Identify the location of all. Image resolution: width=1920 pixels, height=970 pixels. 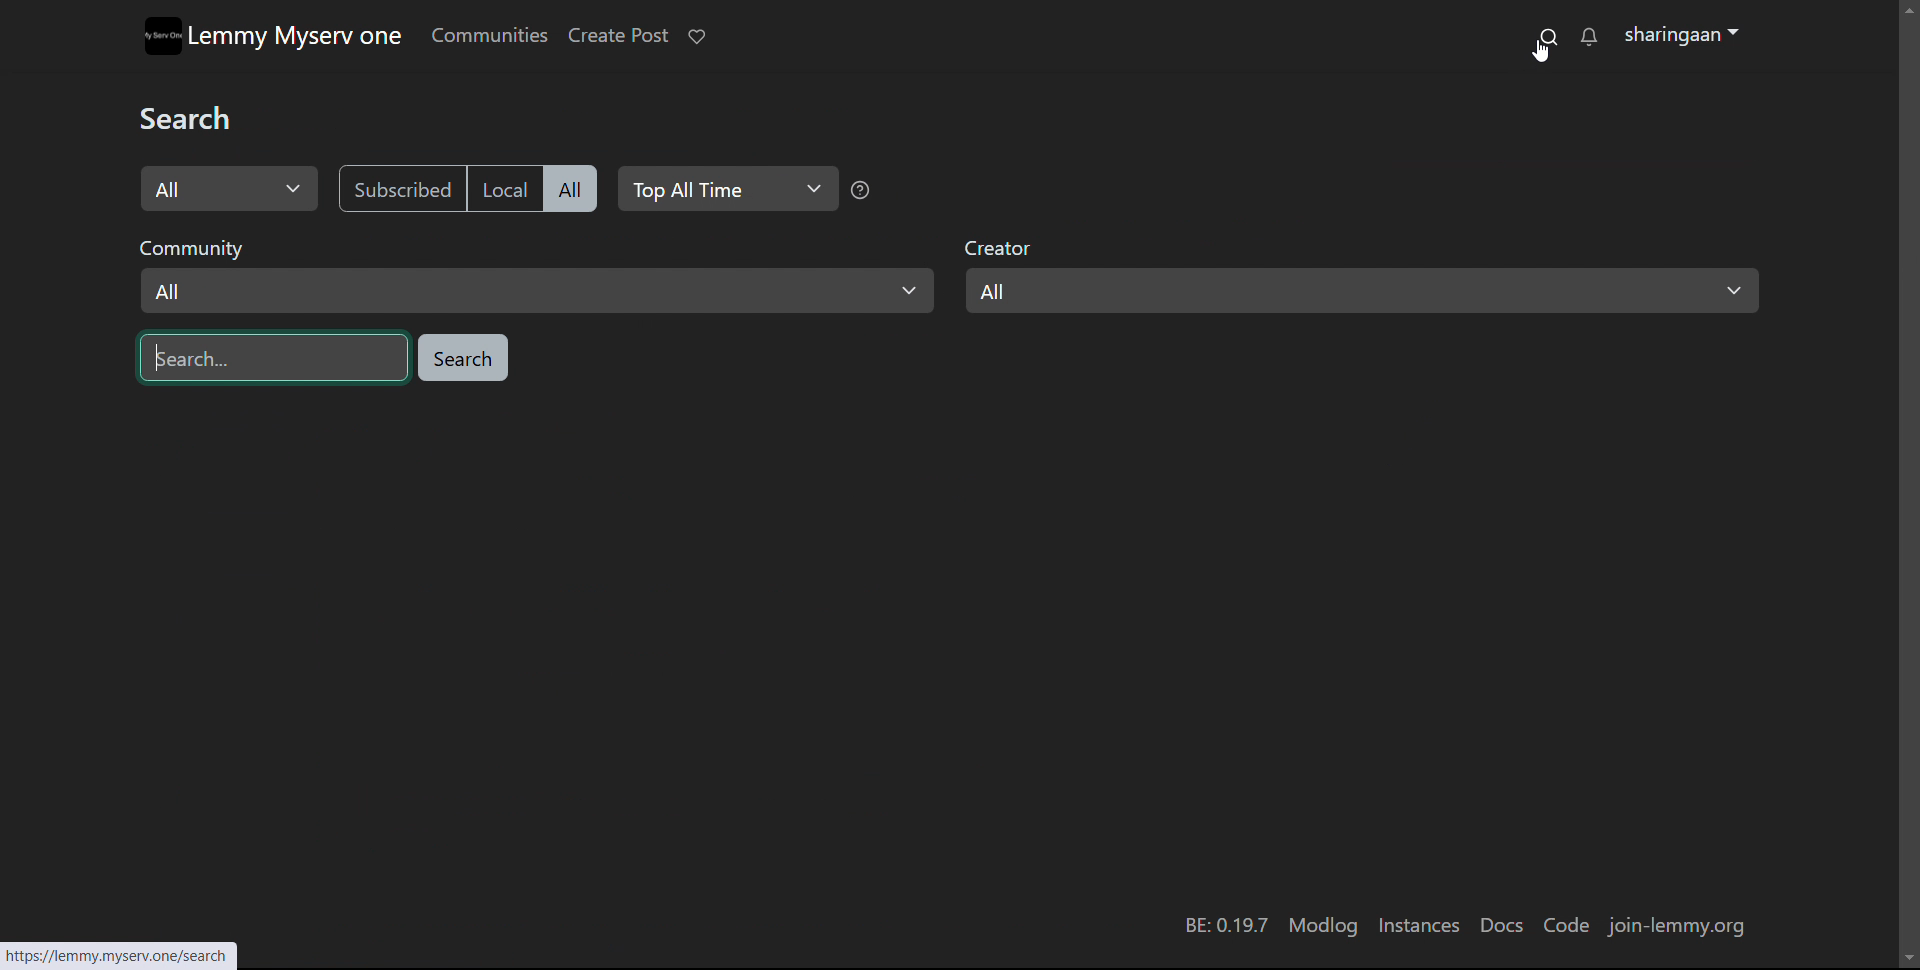
(570, 188).